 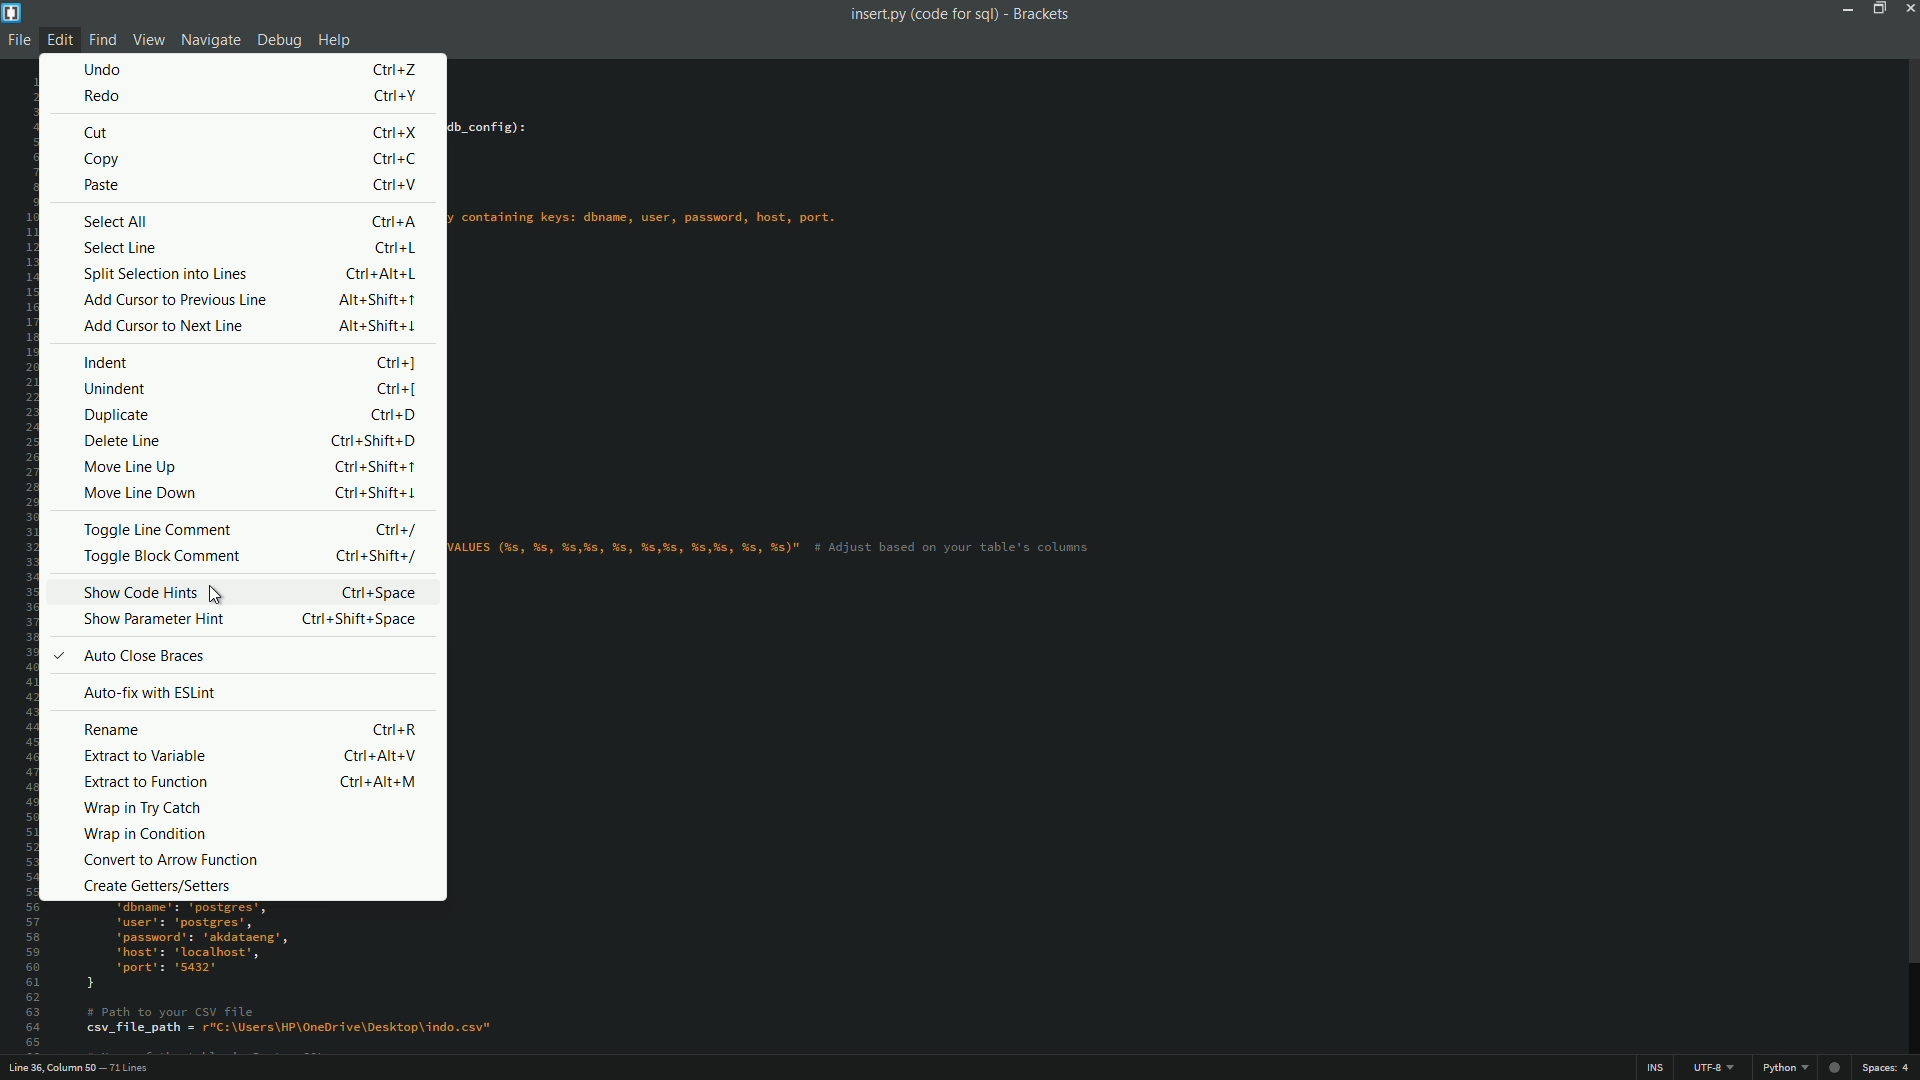 What do you see at coordinates (379, 272) in the screenshot?
I see `keyboard shortcut` at bounding box center [379, 272].